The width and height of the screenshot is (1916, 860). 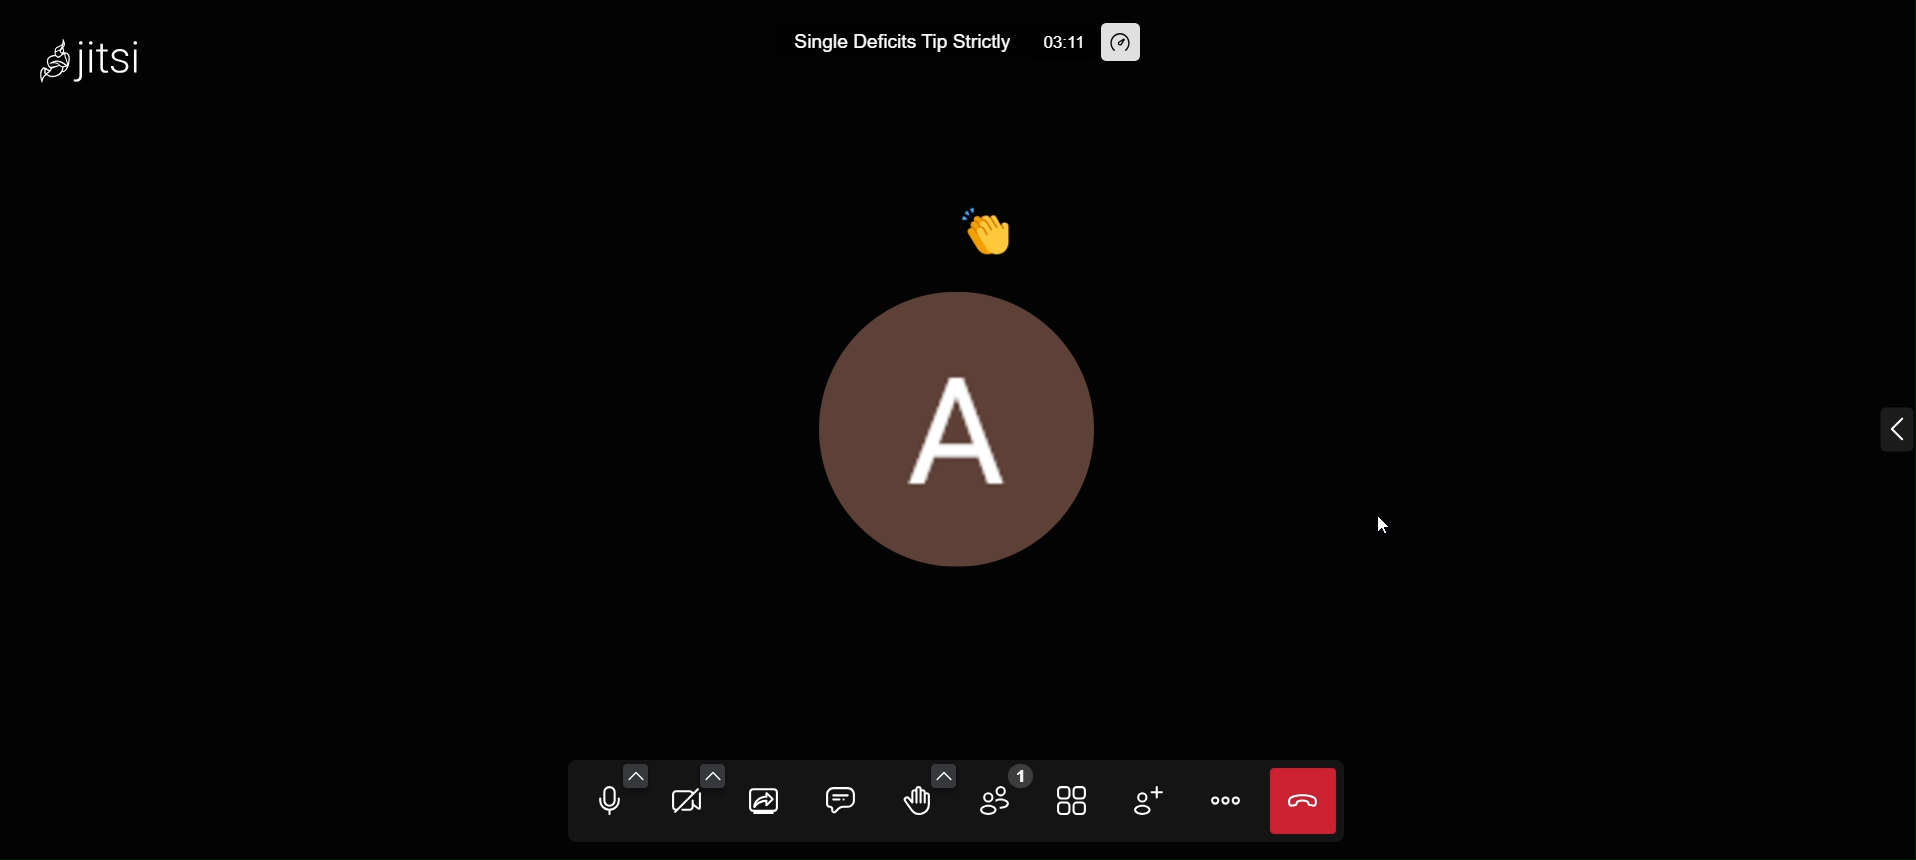 What do you see at coordinates (1006, 797) in the screenshot?
I see `participants` at bounding box center [1006, 797].